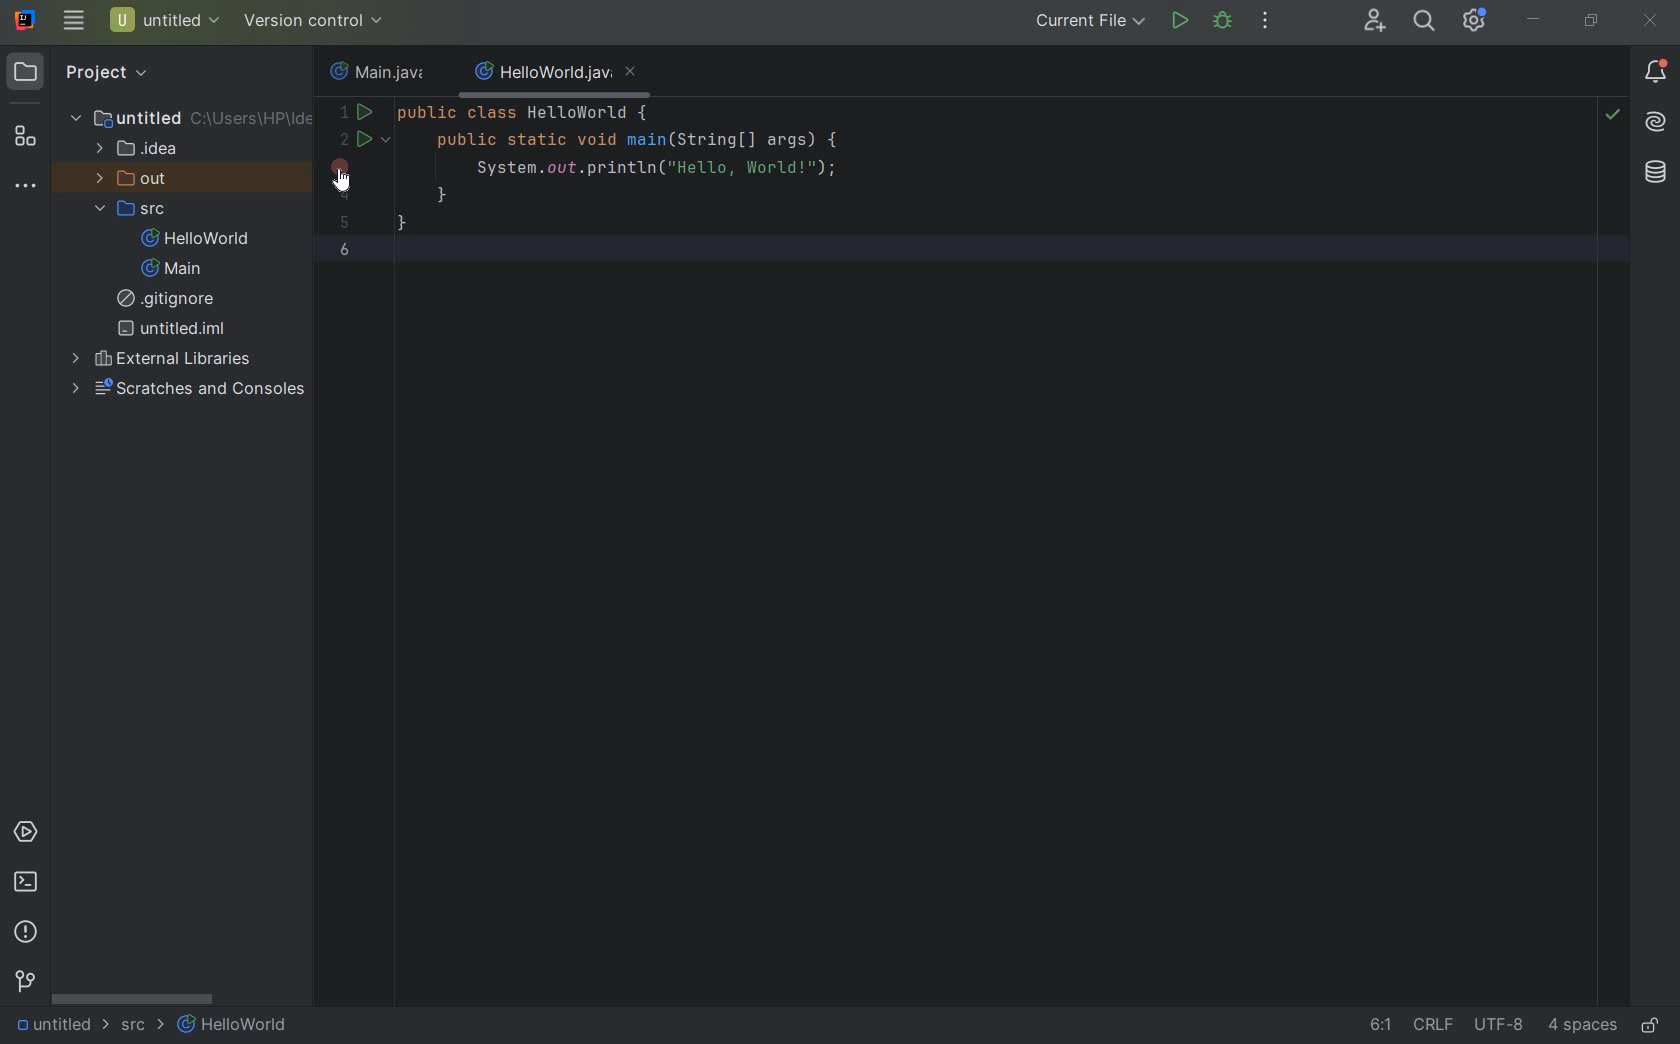  I want to click on code with me, so click(1376, 22).